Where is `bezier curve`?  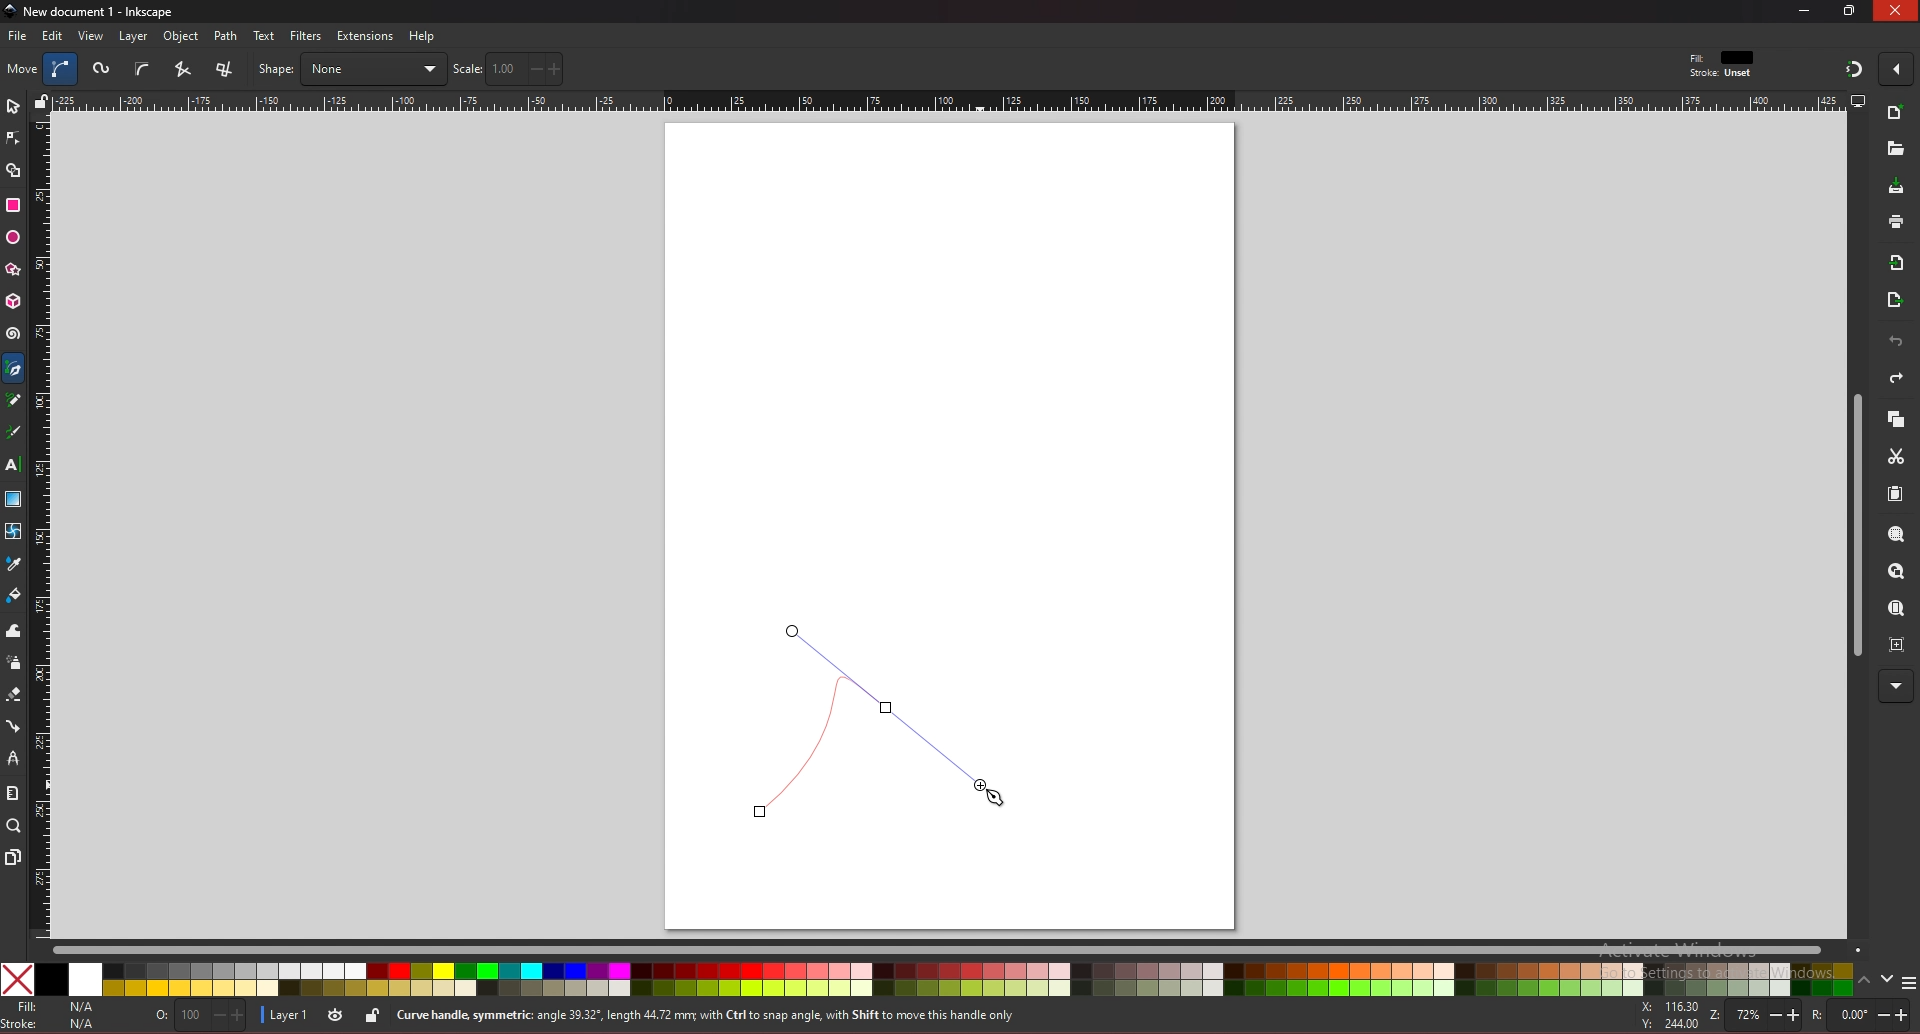
bezier curve is located at coordinates (63, 69).